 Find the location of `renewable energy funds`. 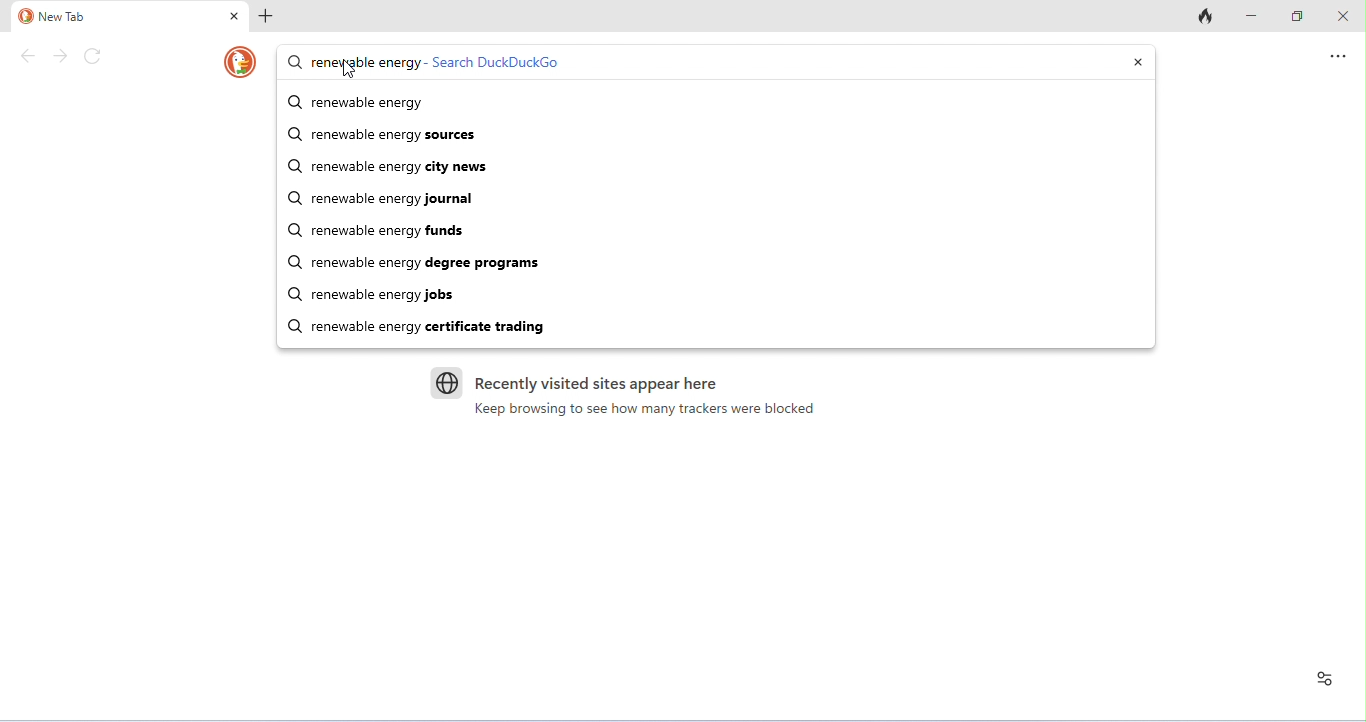

renewable energy funds is located at coordinates (728, 232).